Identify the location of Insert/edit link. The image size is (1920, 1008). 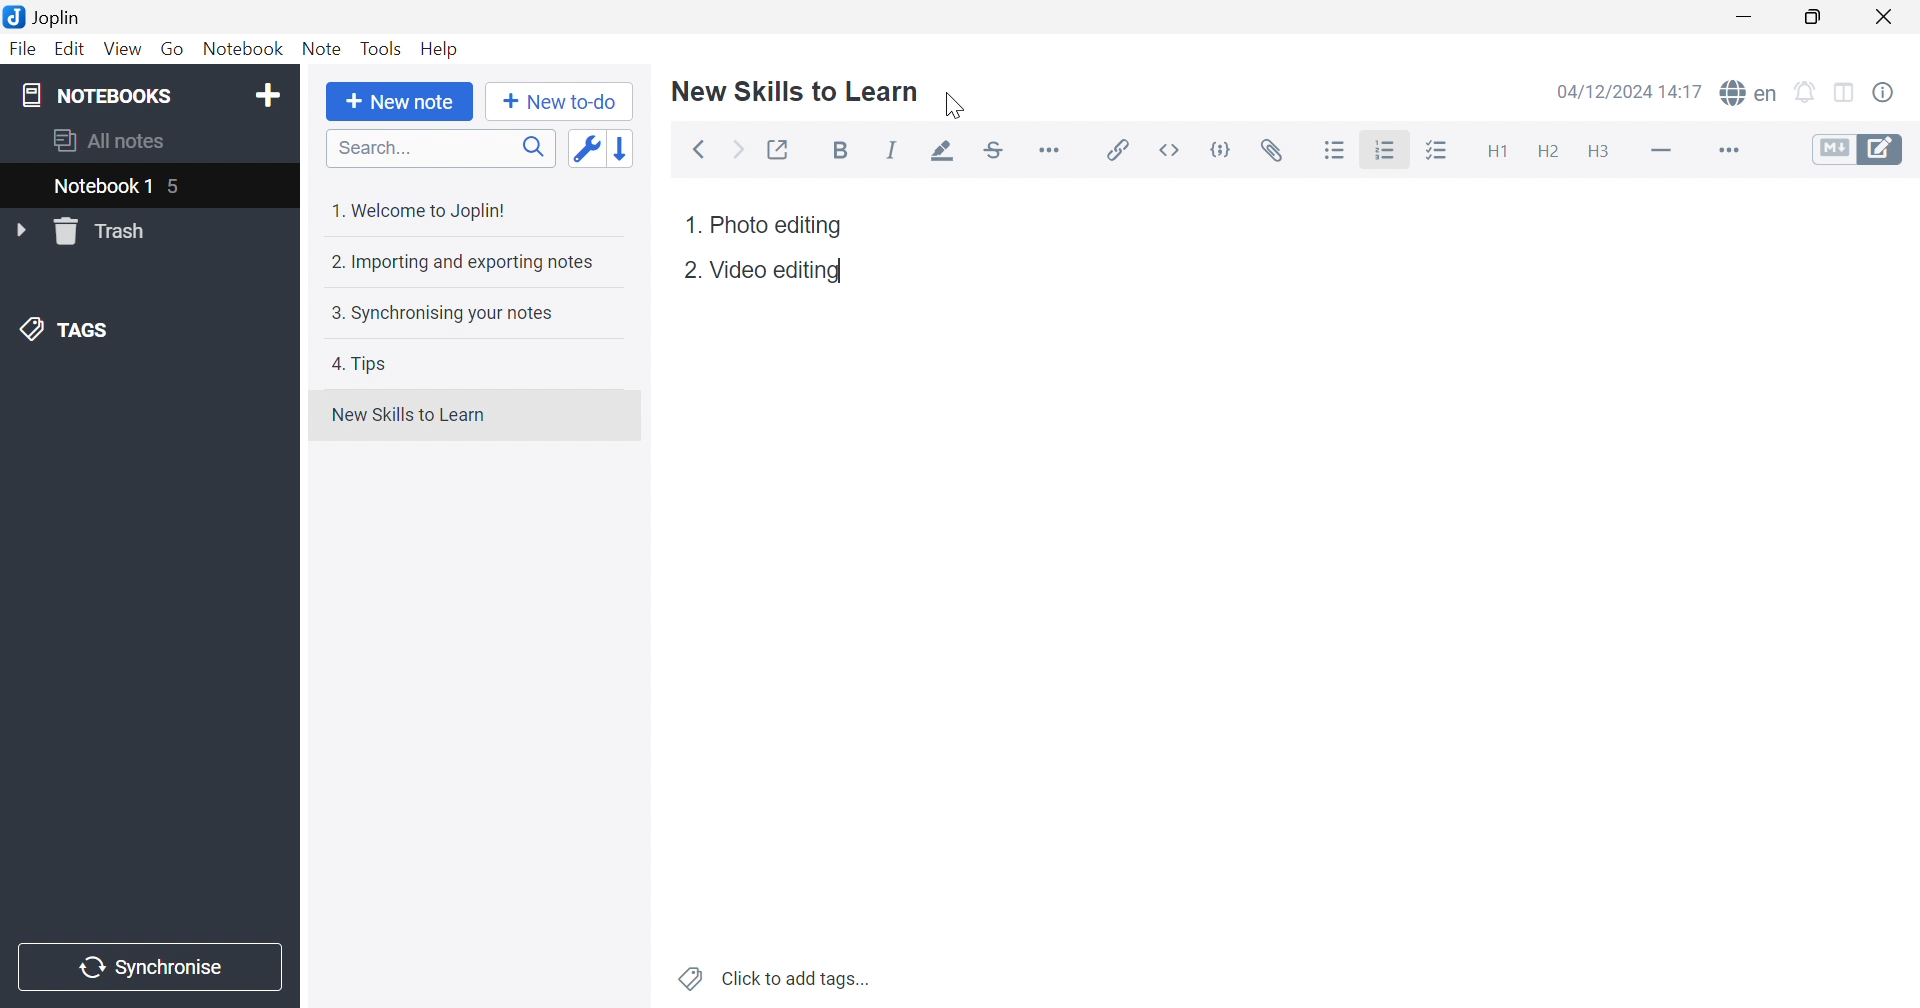
(1115, 150).